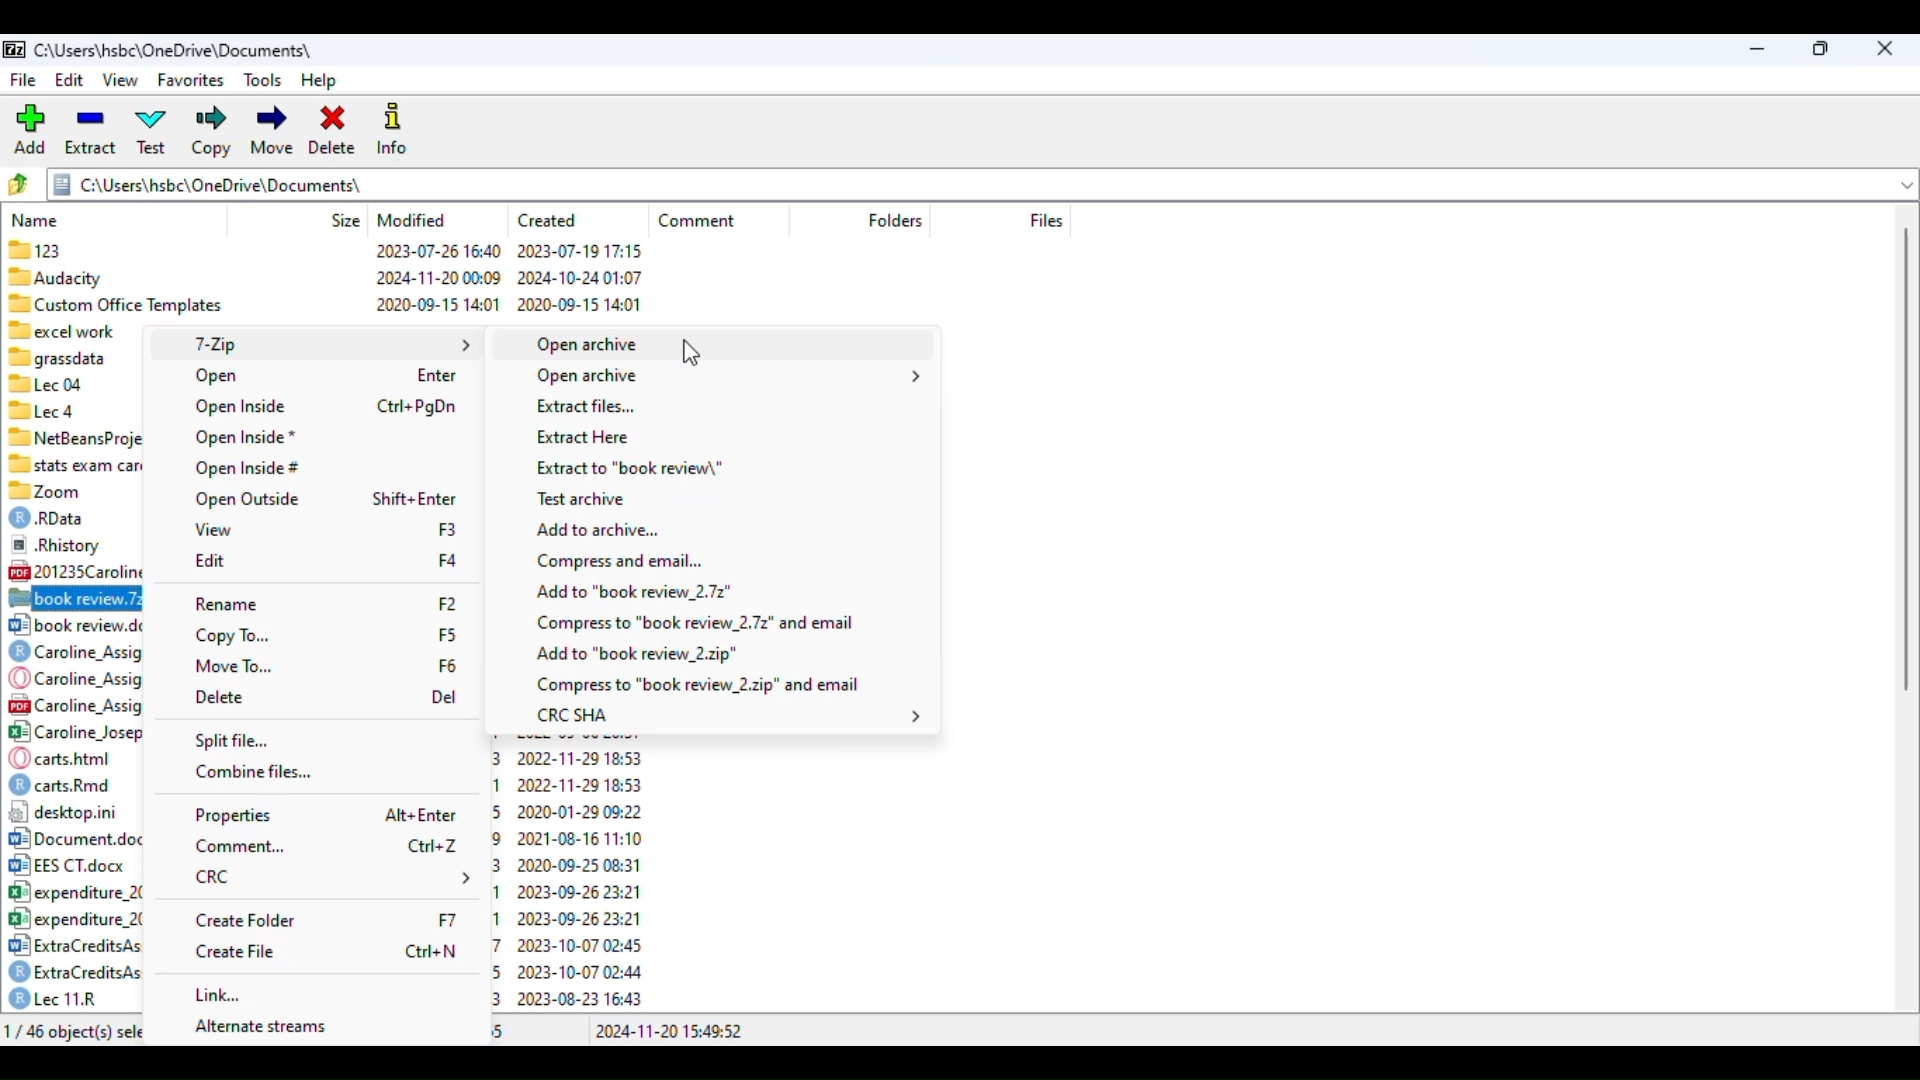  I want to click on delete, so click(220, 697).